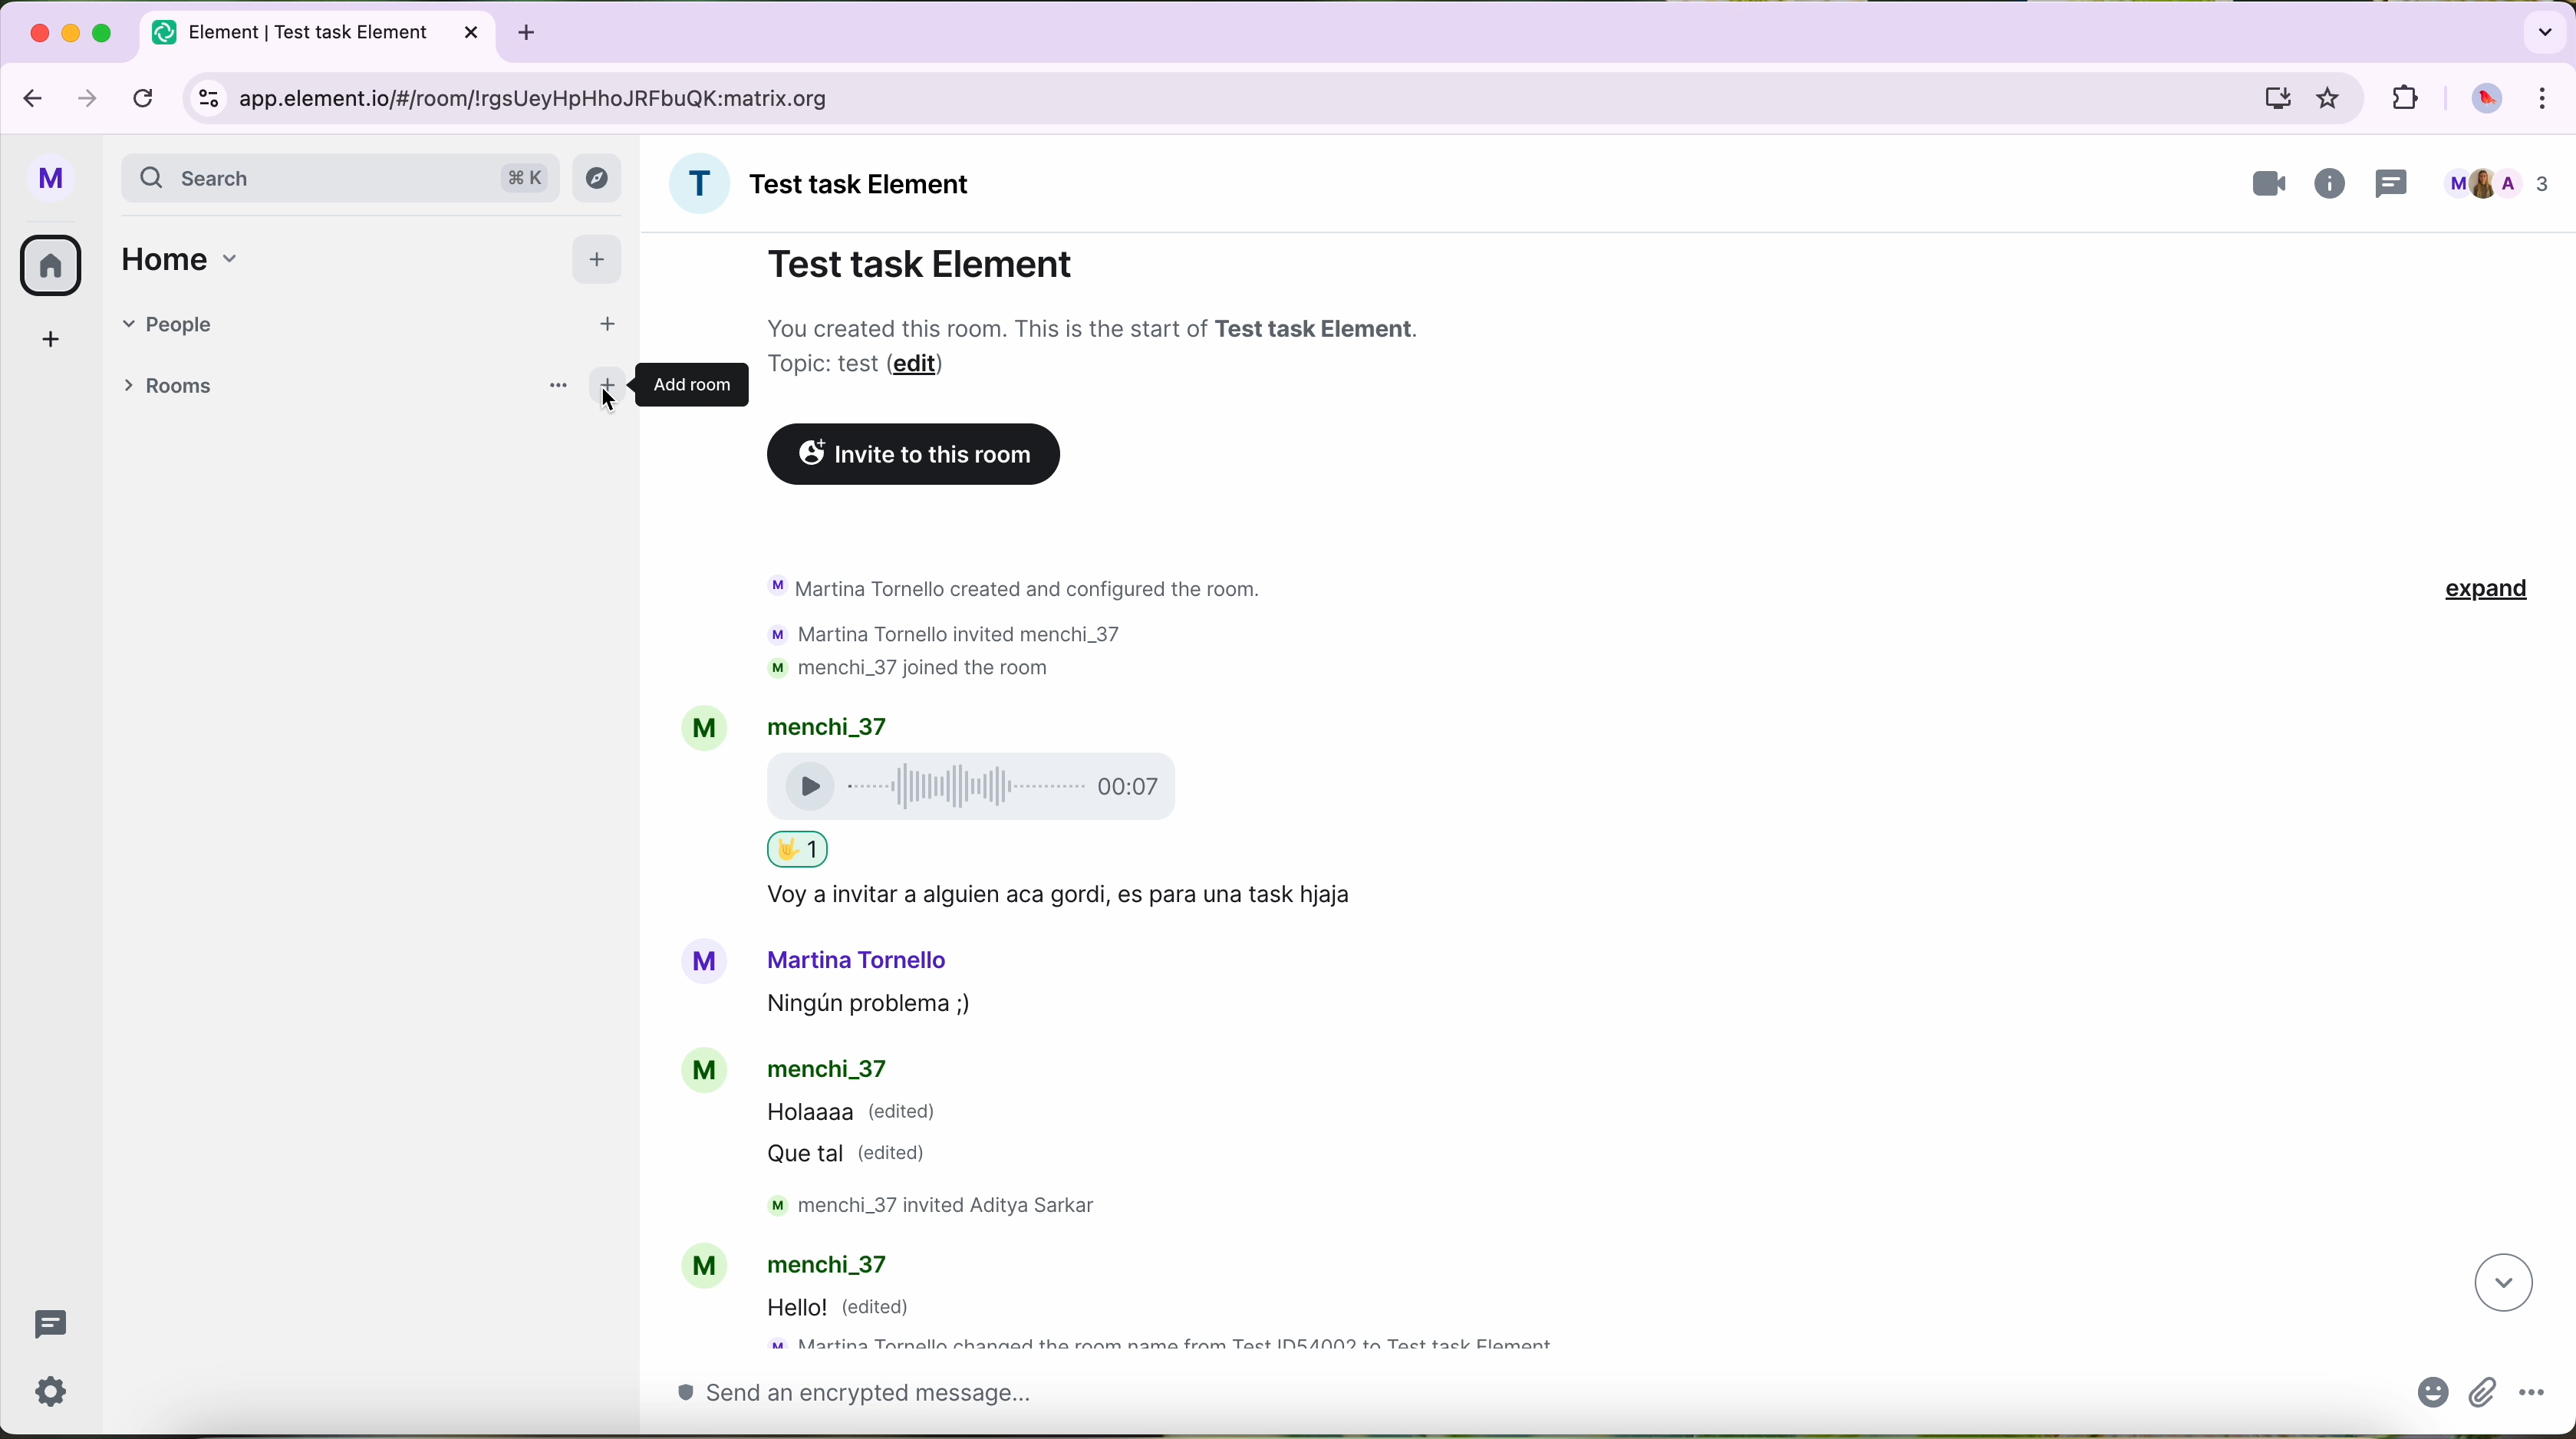 This screenshot has width=2576, height=1439. What do you see at coordinates (2534, 1396) in the screenshot?
I see `more options` at bounding box center [2534, 1396].